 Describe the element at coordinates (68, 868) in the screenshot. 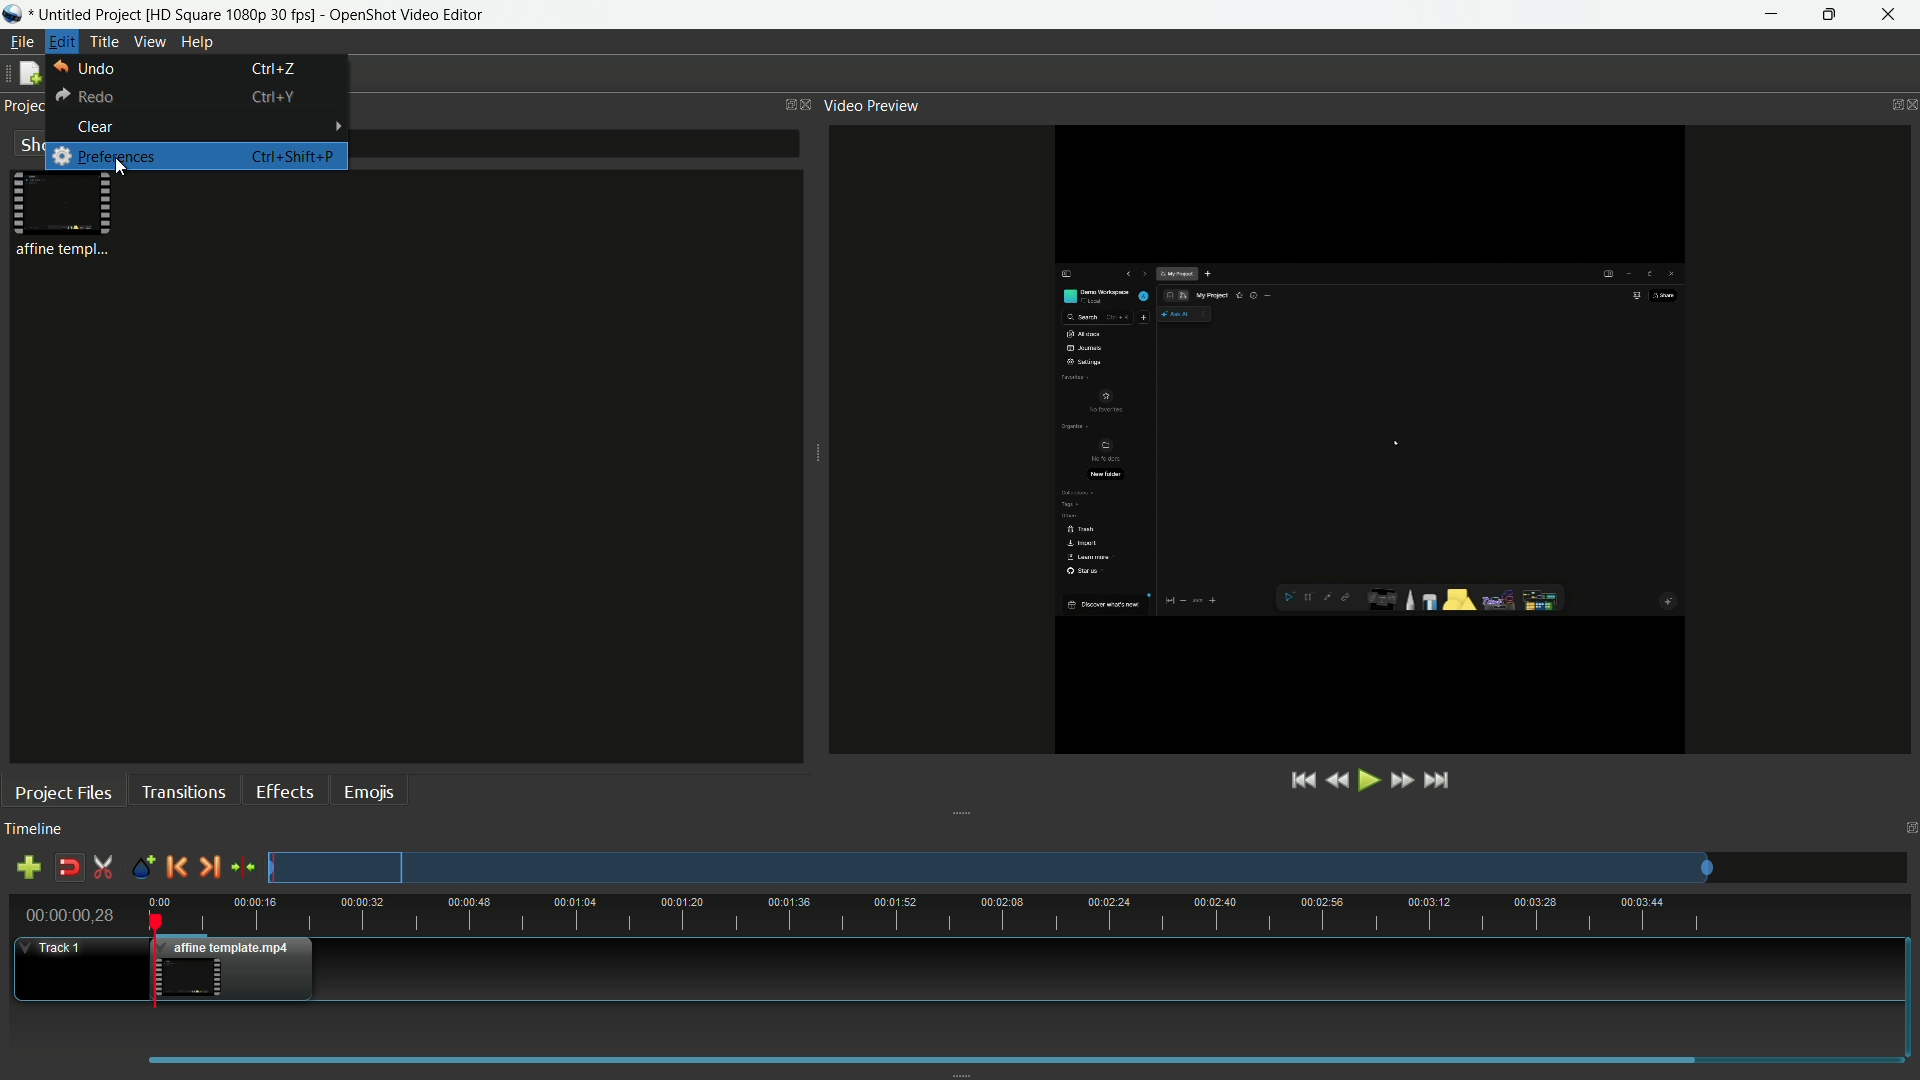

I see `disable snap` at that location.